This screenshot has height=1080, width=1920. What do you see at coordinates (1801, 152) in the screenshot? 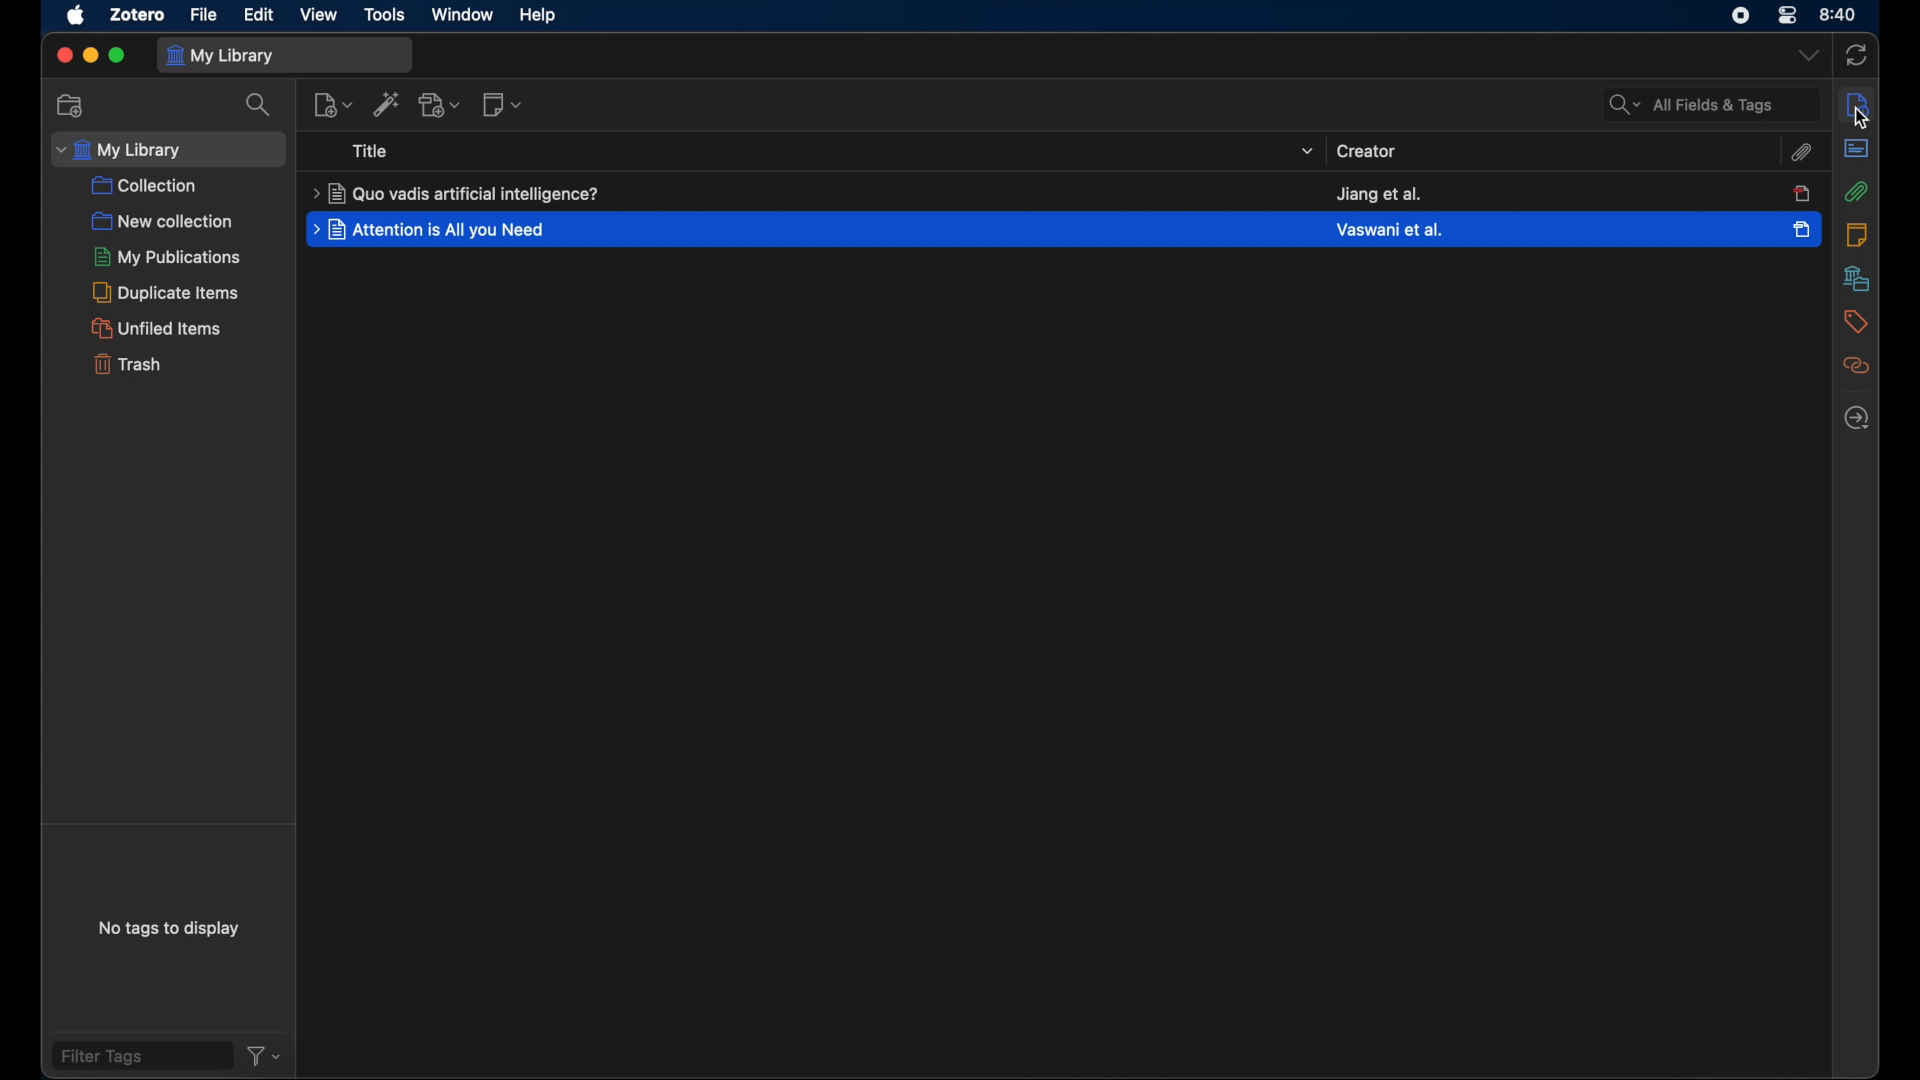
I see `attachment` at bounding box center [1801, 152].